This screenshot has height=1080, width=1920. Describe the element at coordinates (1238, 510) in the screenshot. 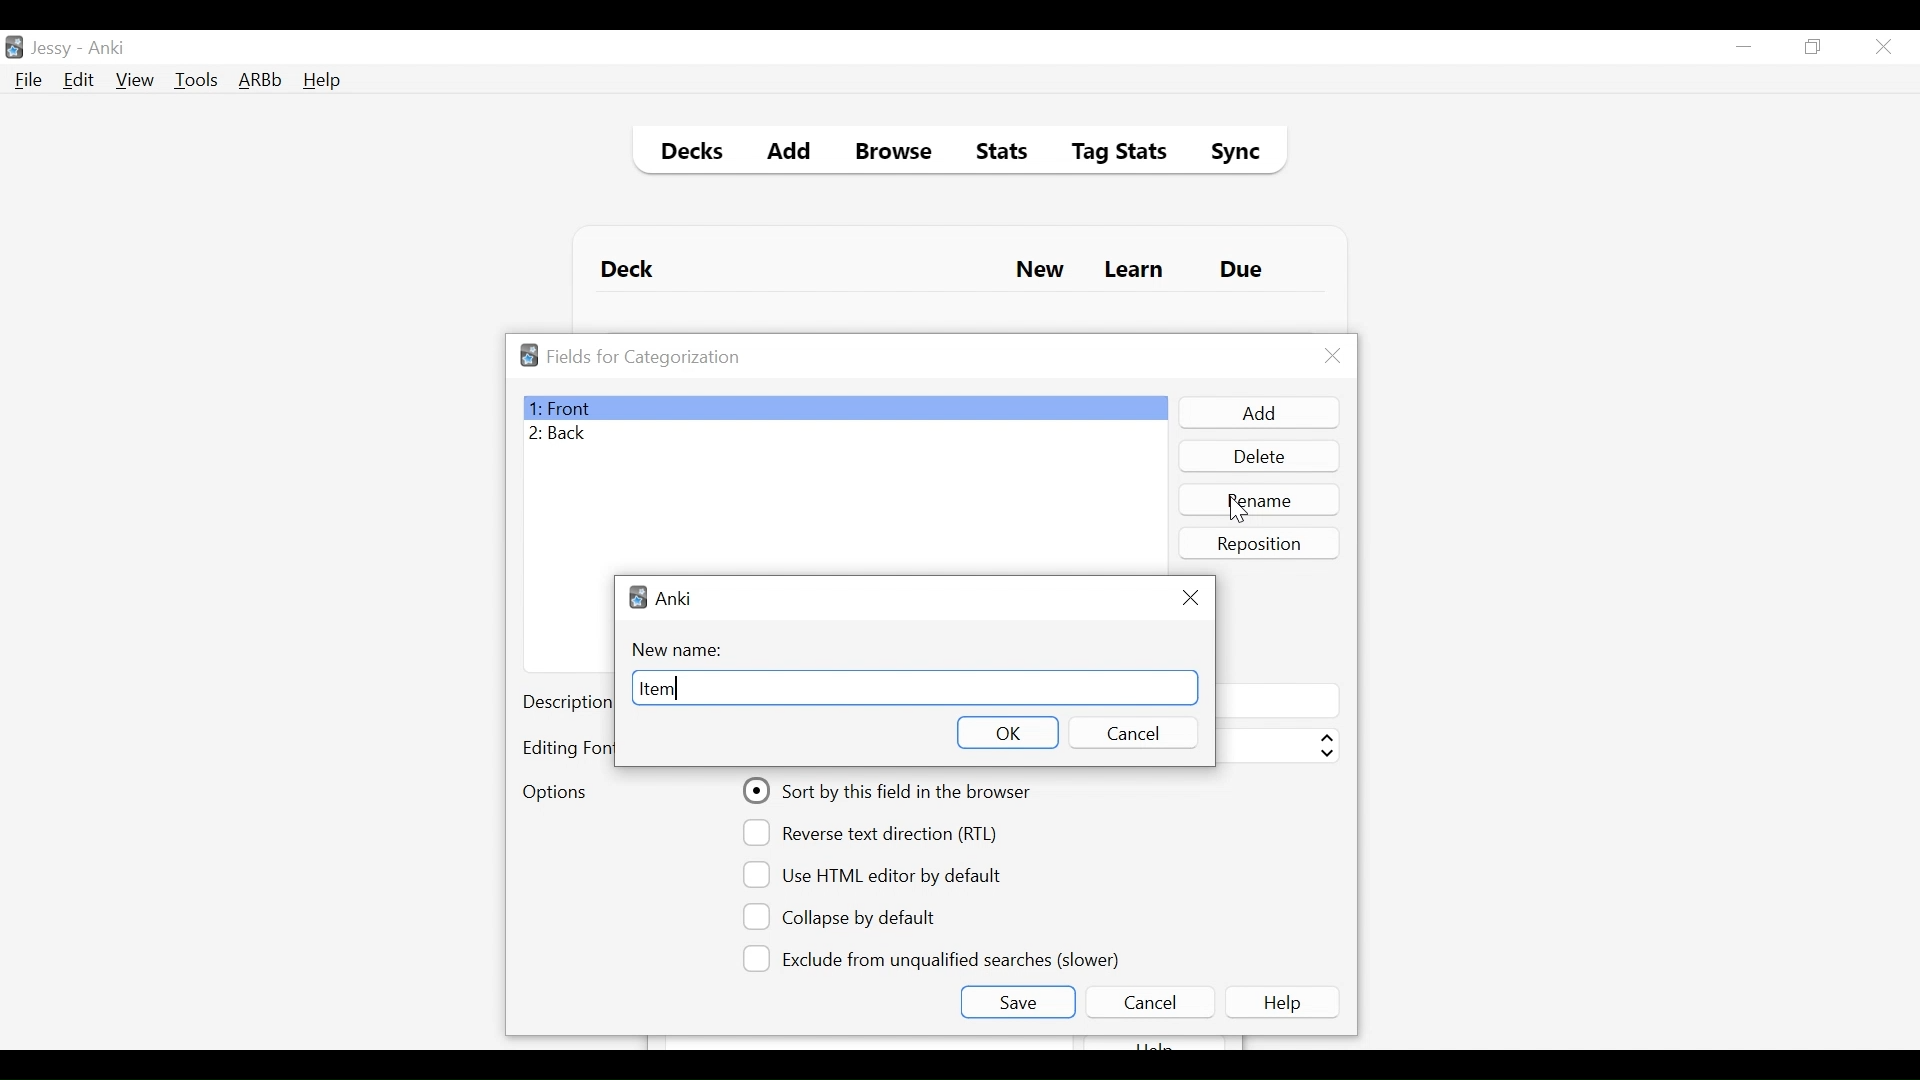

I see `Cursor` at that location.